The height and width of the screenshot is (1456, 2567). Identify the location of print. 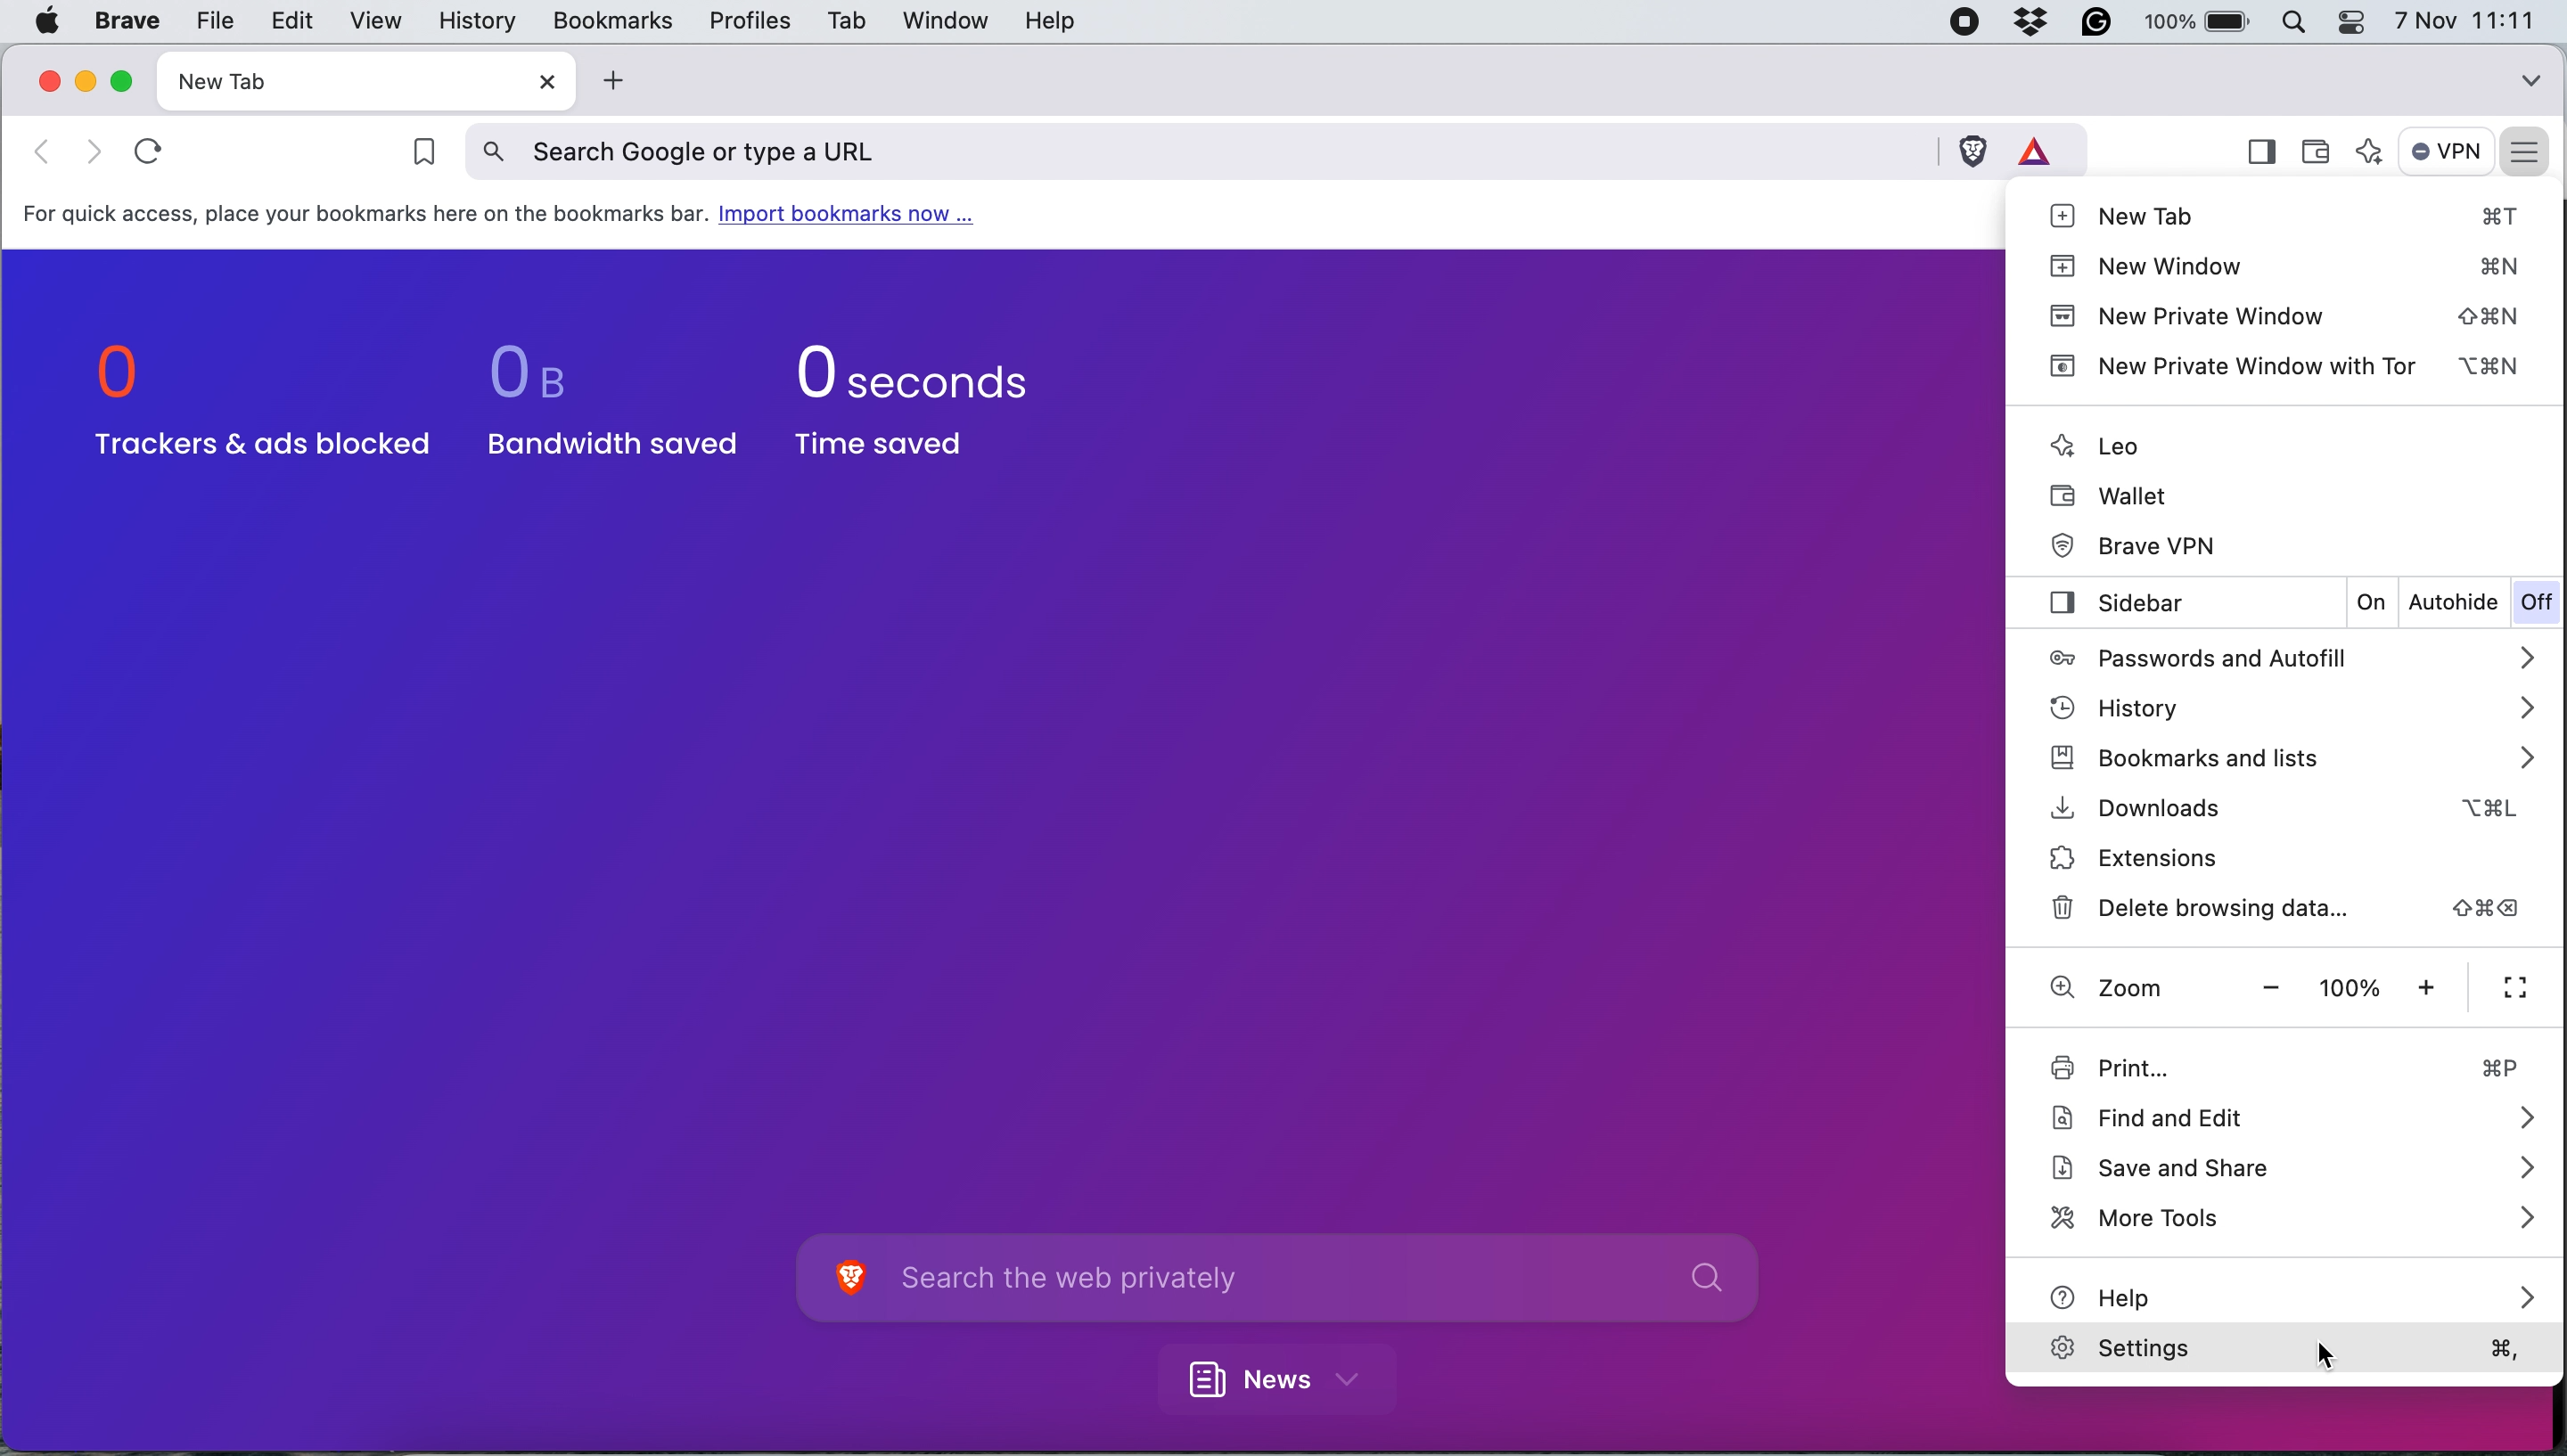
(2281, 1067).